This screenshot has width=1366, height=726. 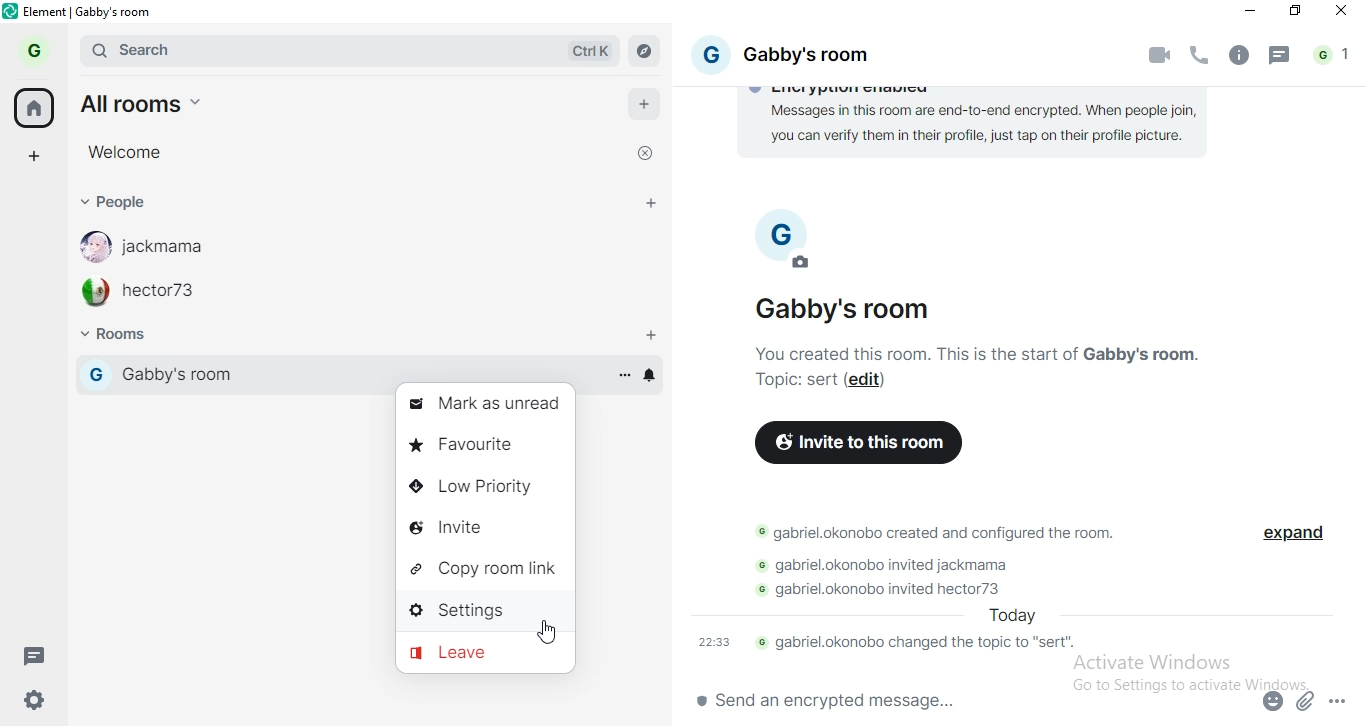 What do you see at coordinates (33, 107) in the screenshot?
I see `home` at bounding box center [33, 107].